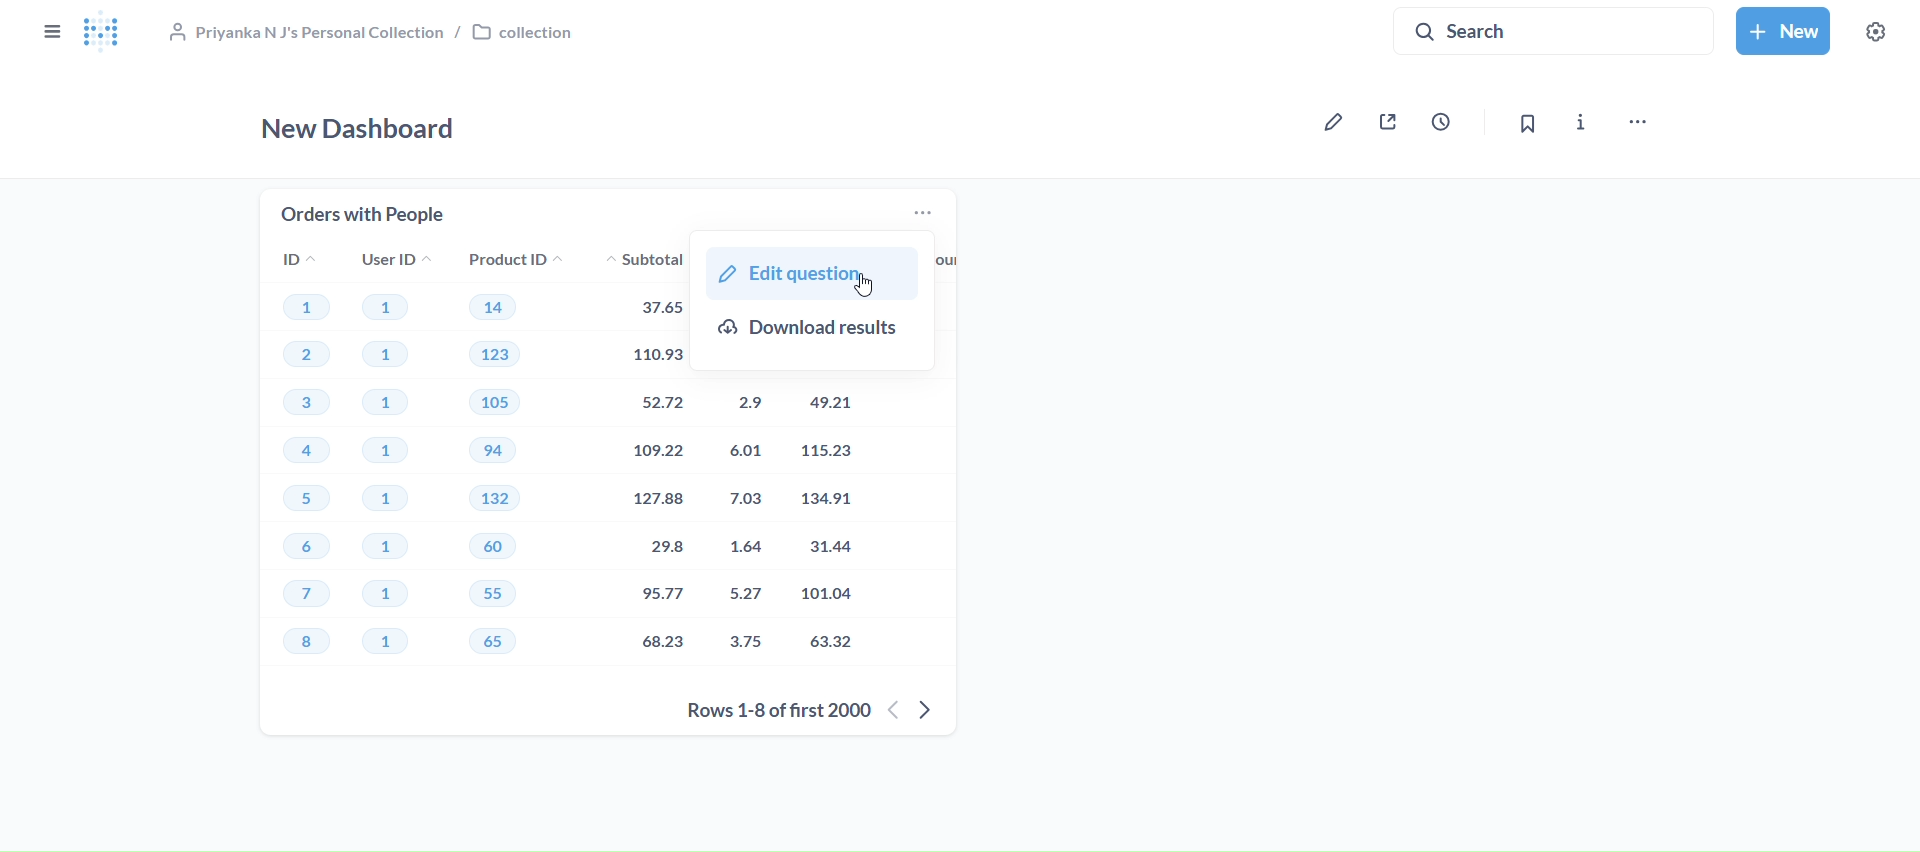 This screenshot has height=852, width=1920. Describe the element at coordinates (818, 334) in the screenshot. I see `download results` at that location.